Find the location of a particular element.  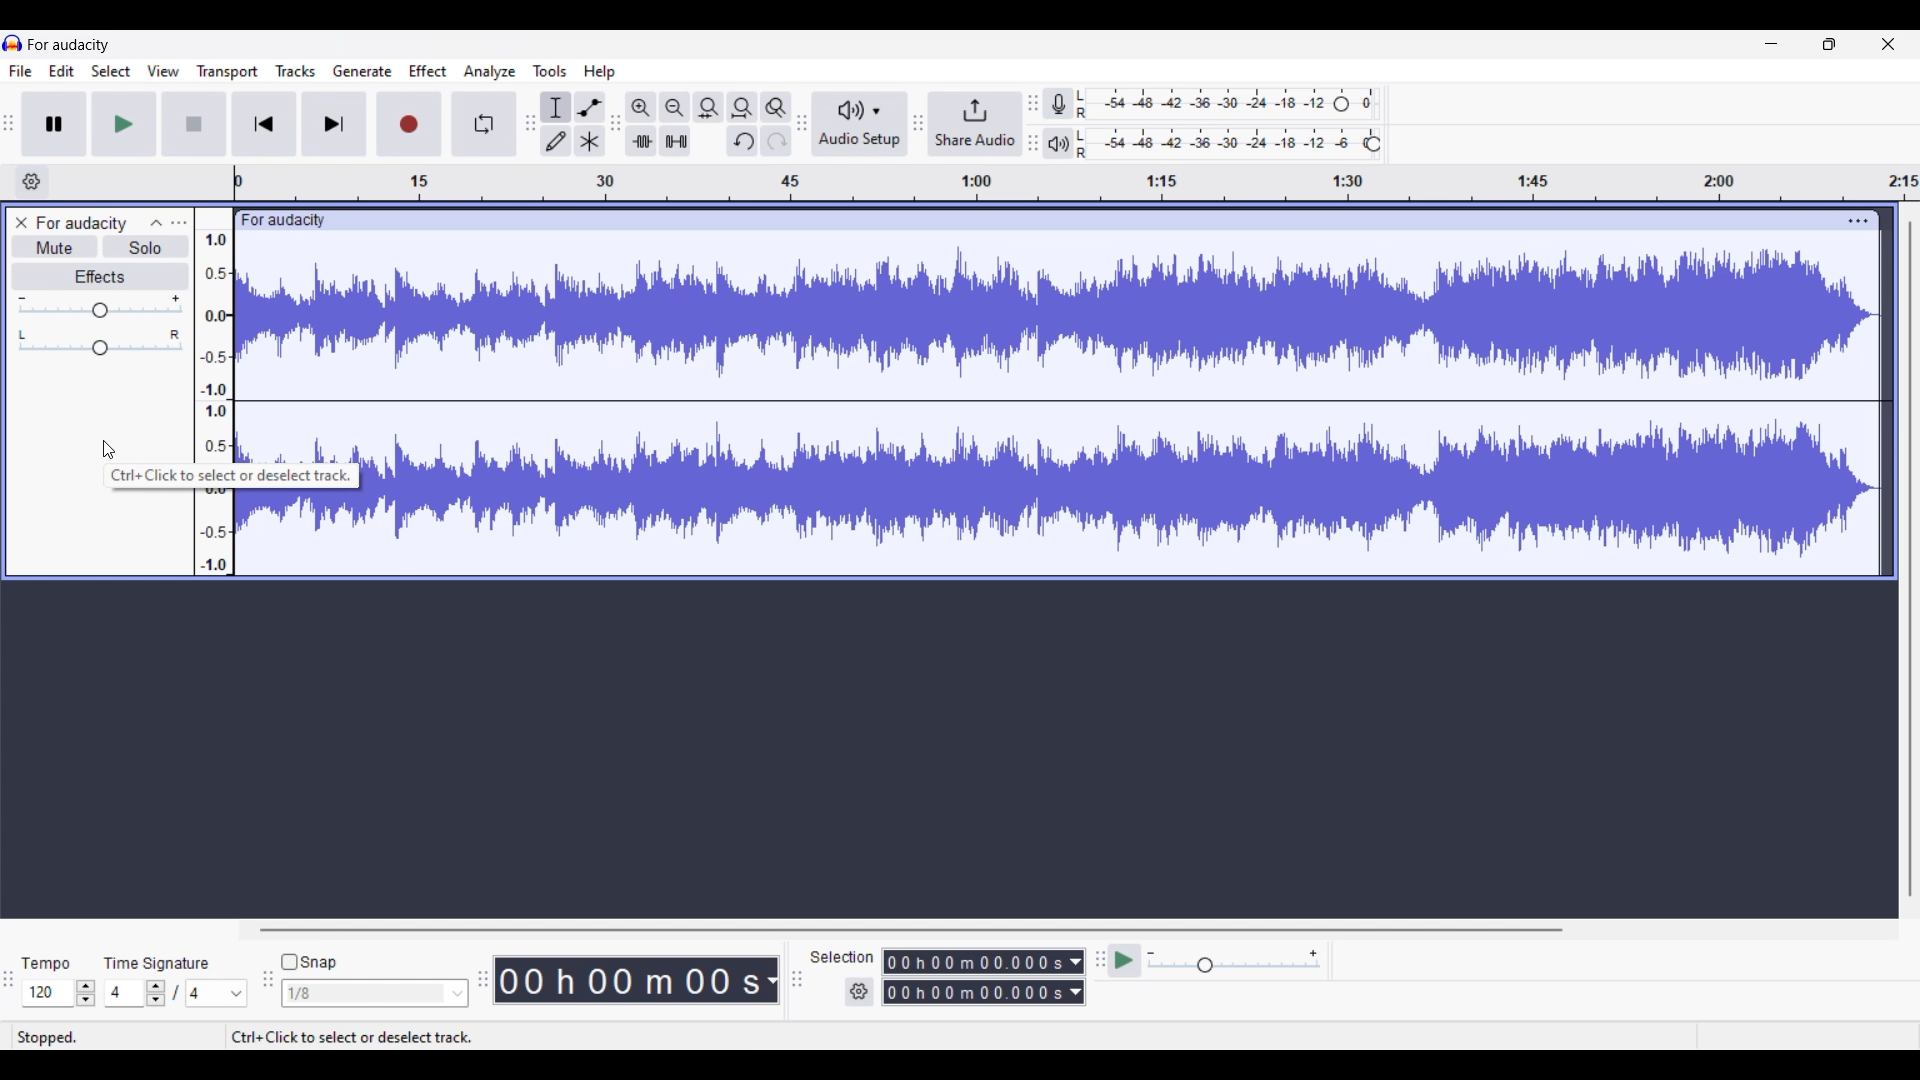

Play/Play once is located at coordinates (124, 124).